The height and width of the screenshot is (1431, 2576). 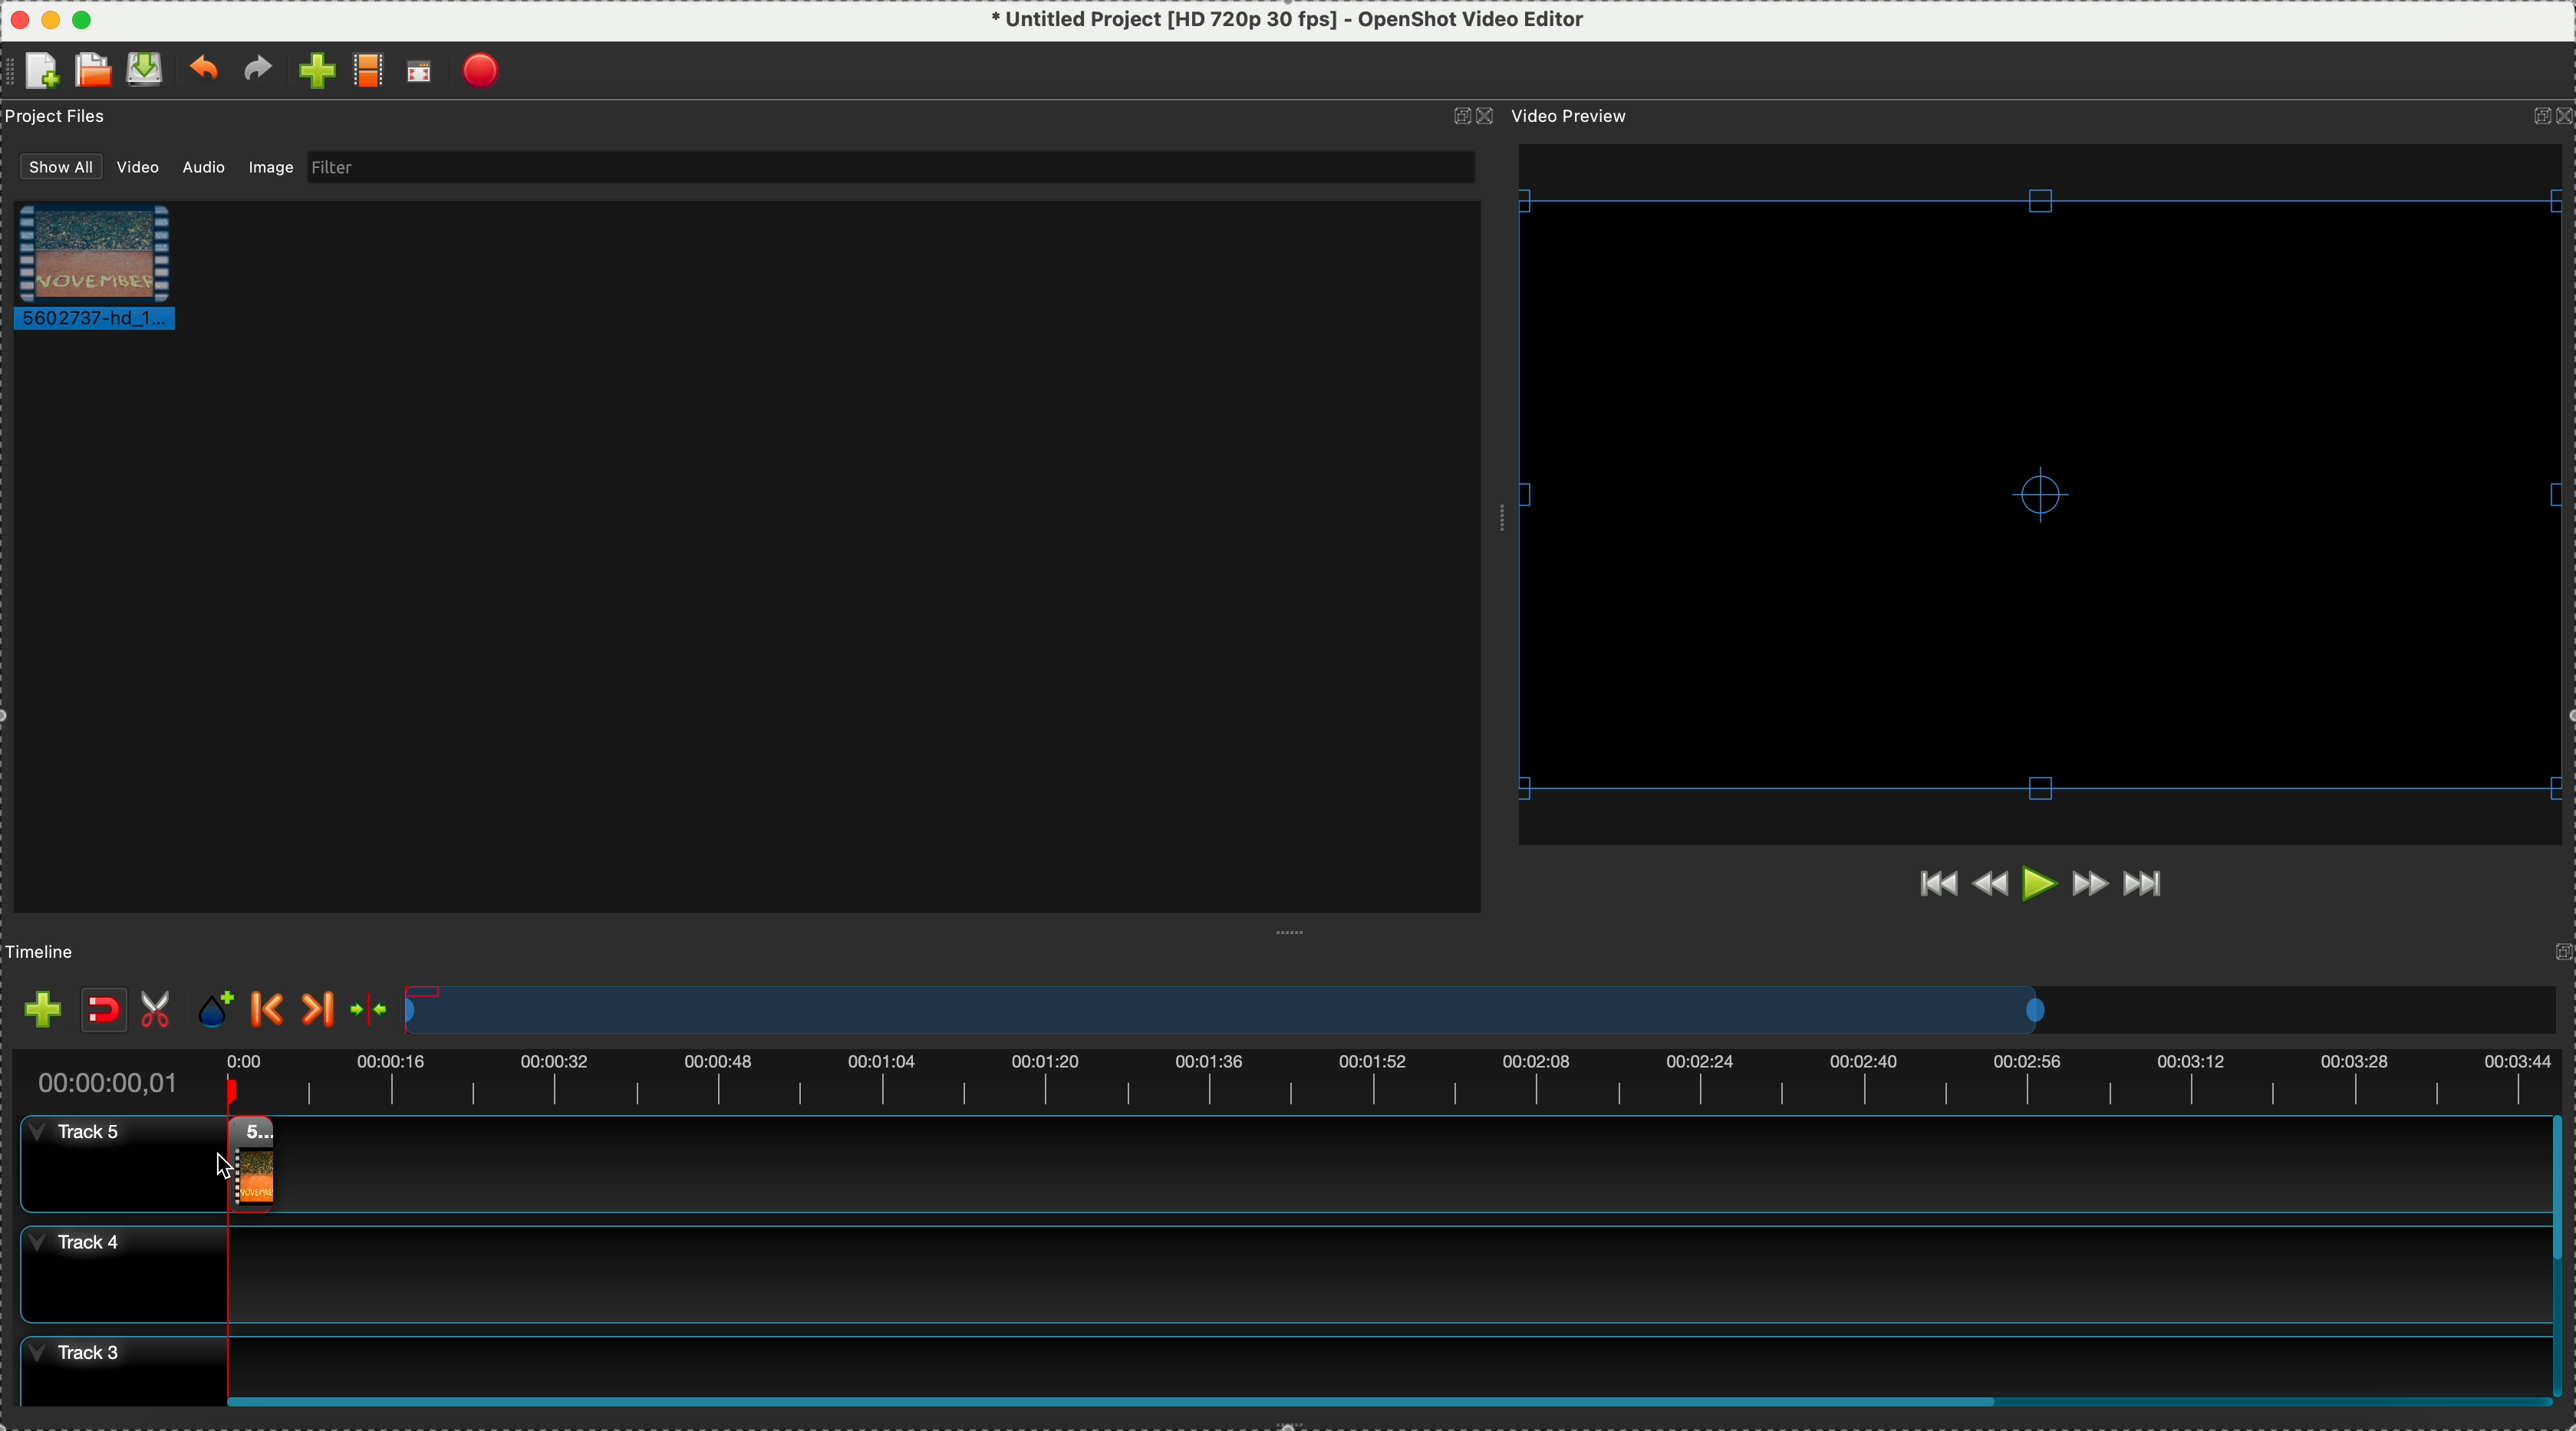 What do you see at coordinates (202, 71) in the screenshot?
I see `undo` at bounding box center [202, 71].